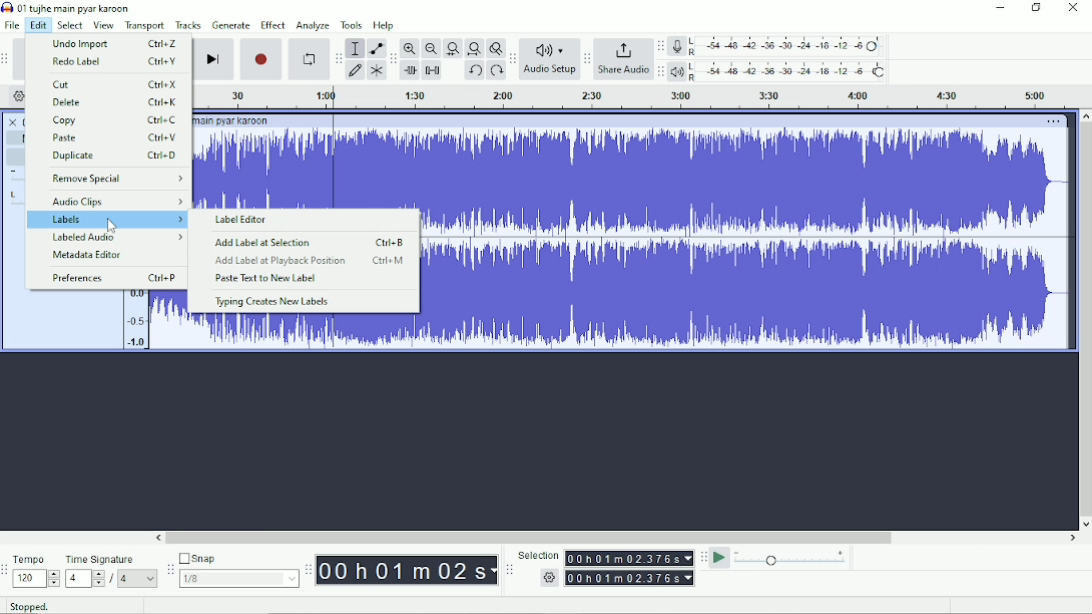 This screenshot has height=614, width=1092. I want to click on Skip to end, so click(213, 59).